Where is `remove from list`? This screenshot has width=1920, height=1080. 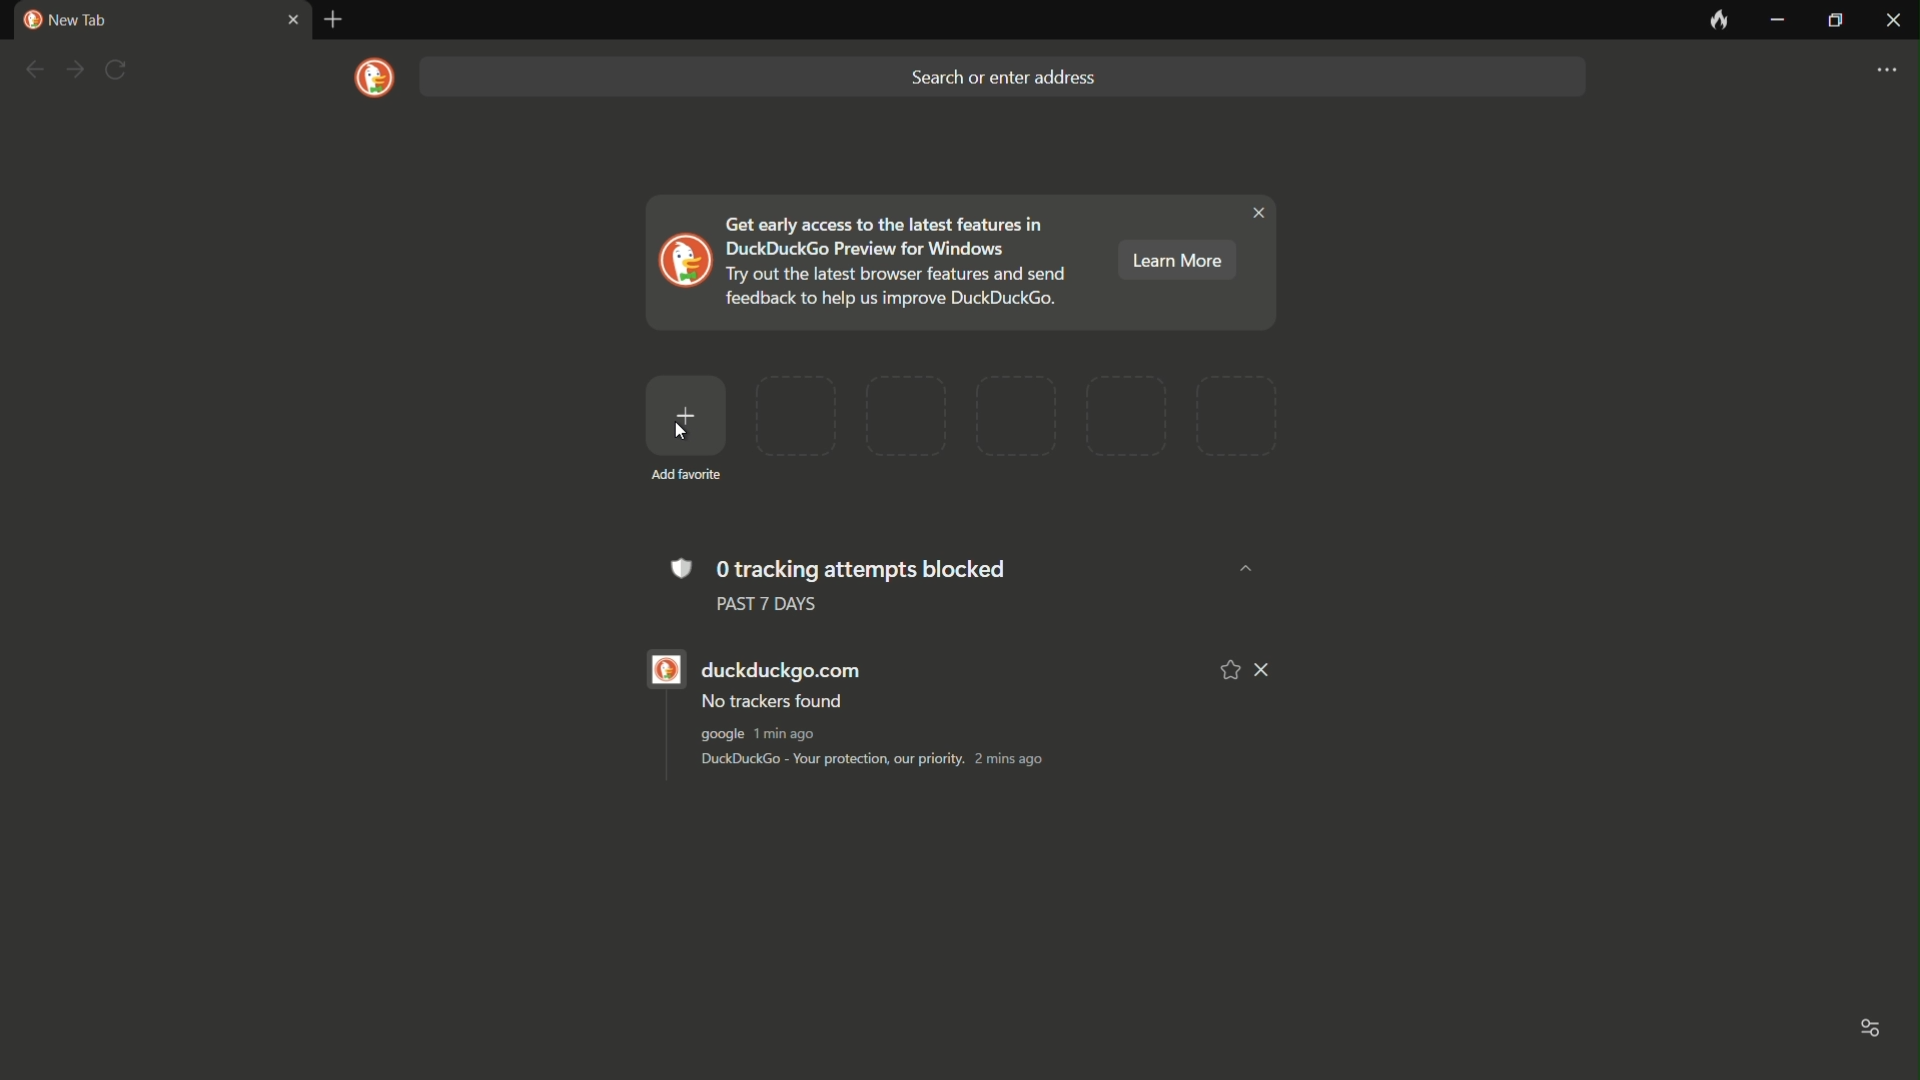 remove from list is located at coordinates (1264, 670).